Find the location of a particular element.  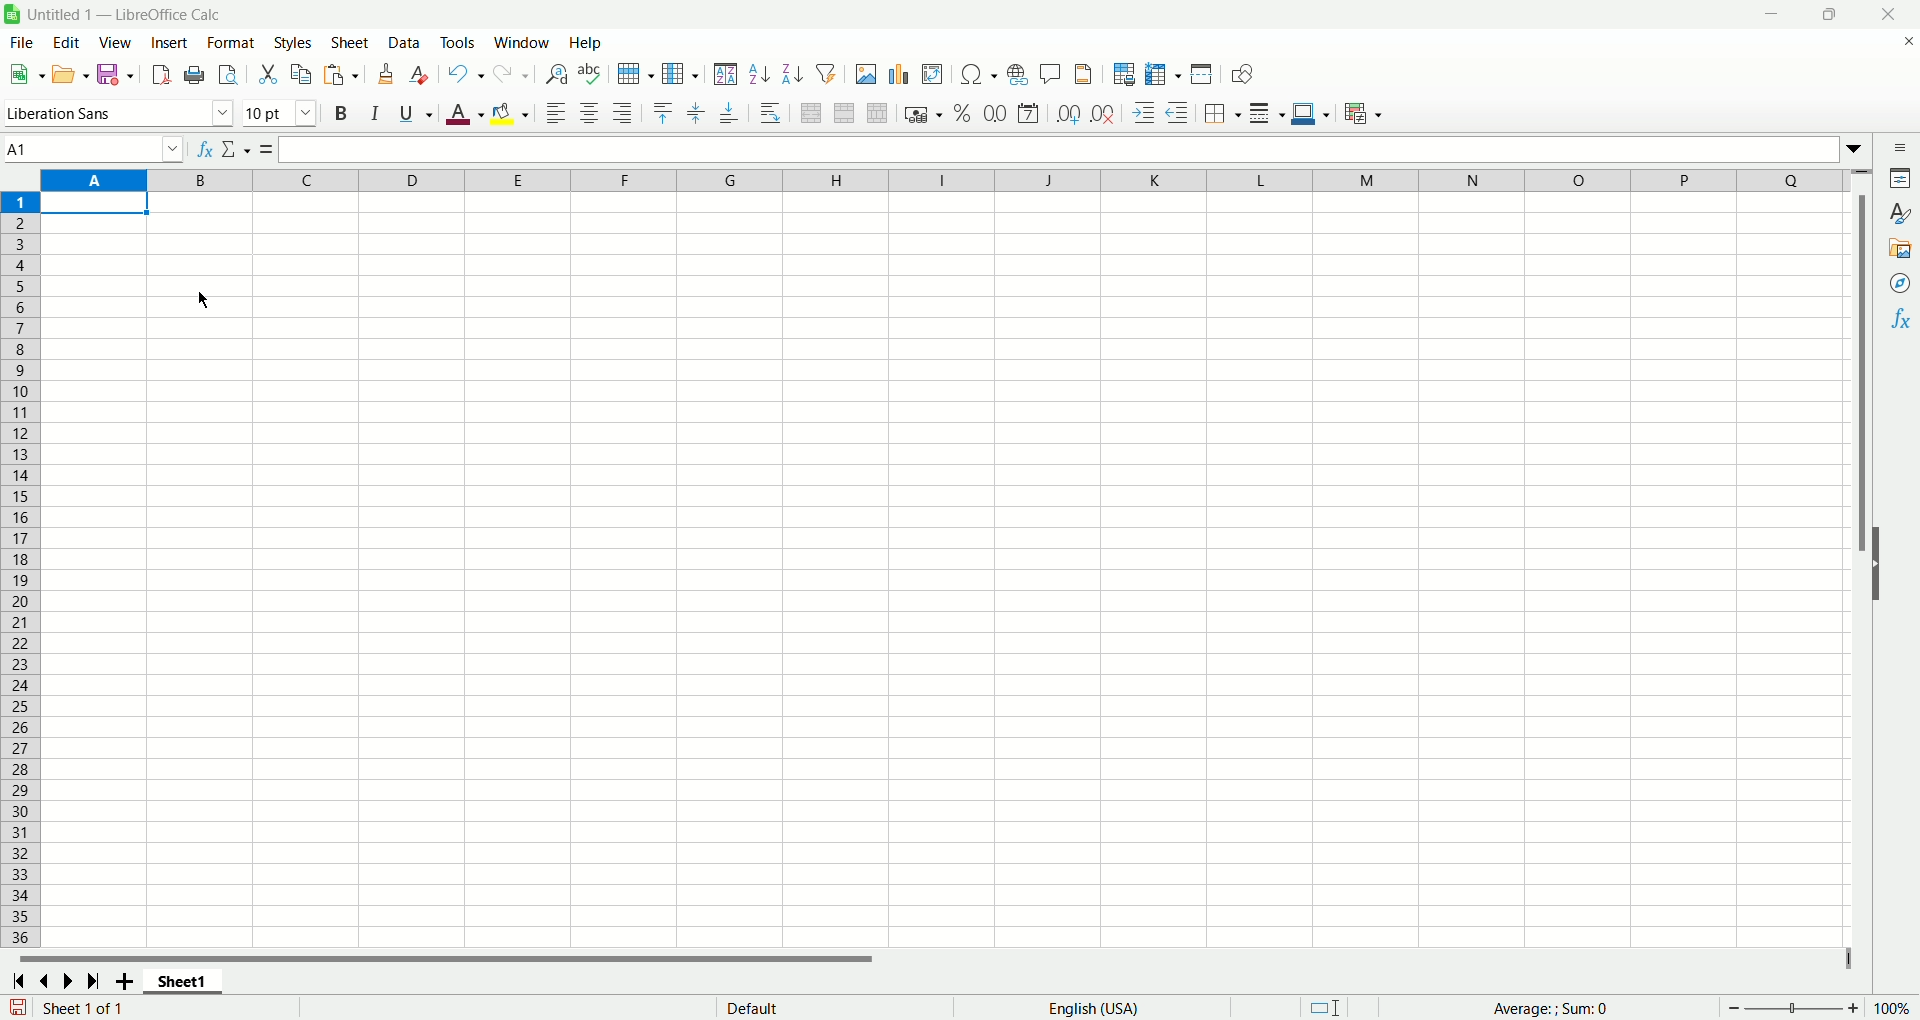

format as currency is located at coordinates (922, 116).